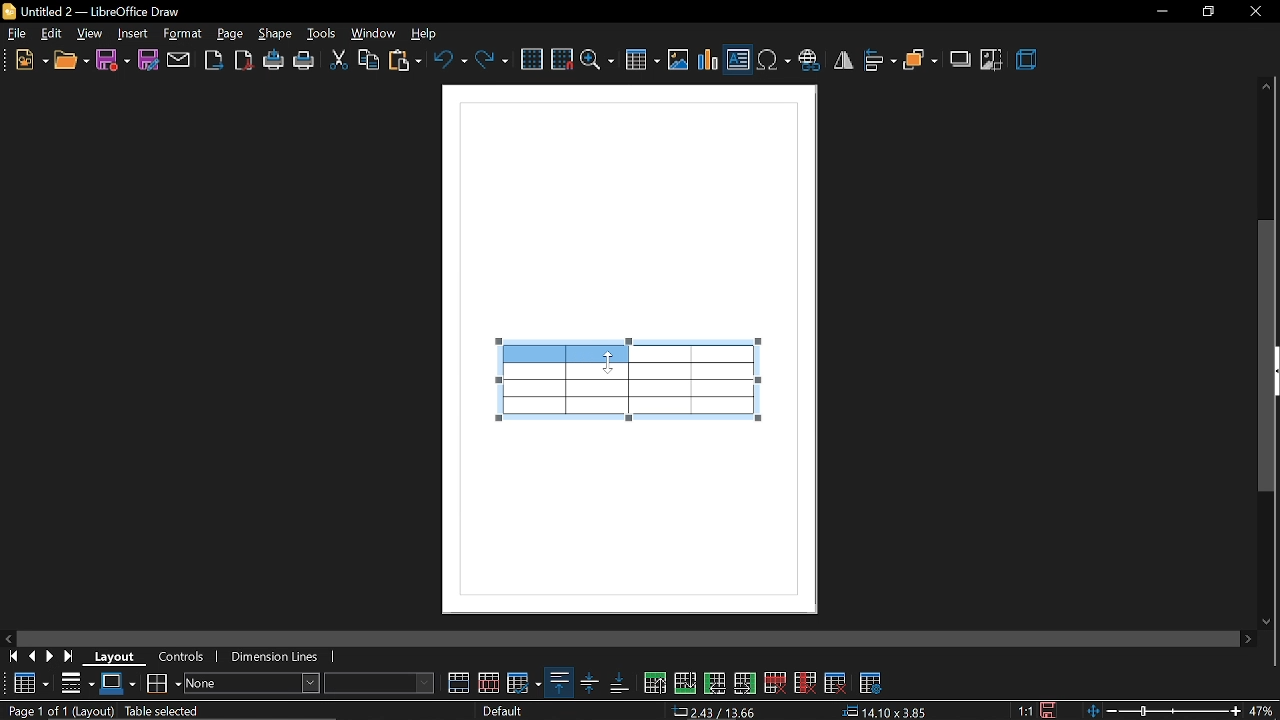  Describe the element at coordinates (879, 58) in the screenshot. I see `align` at that location.